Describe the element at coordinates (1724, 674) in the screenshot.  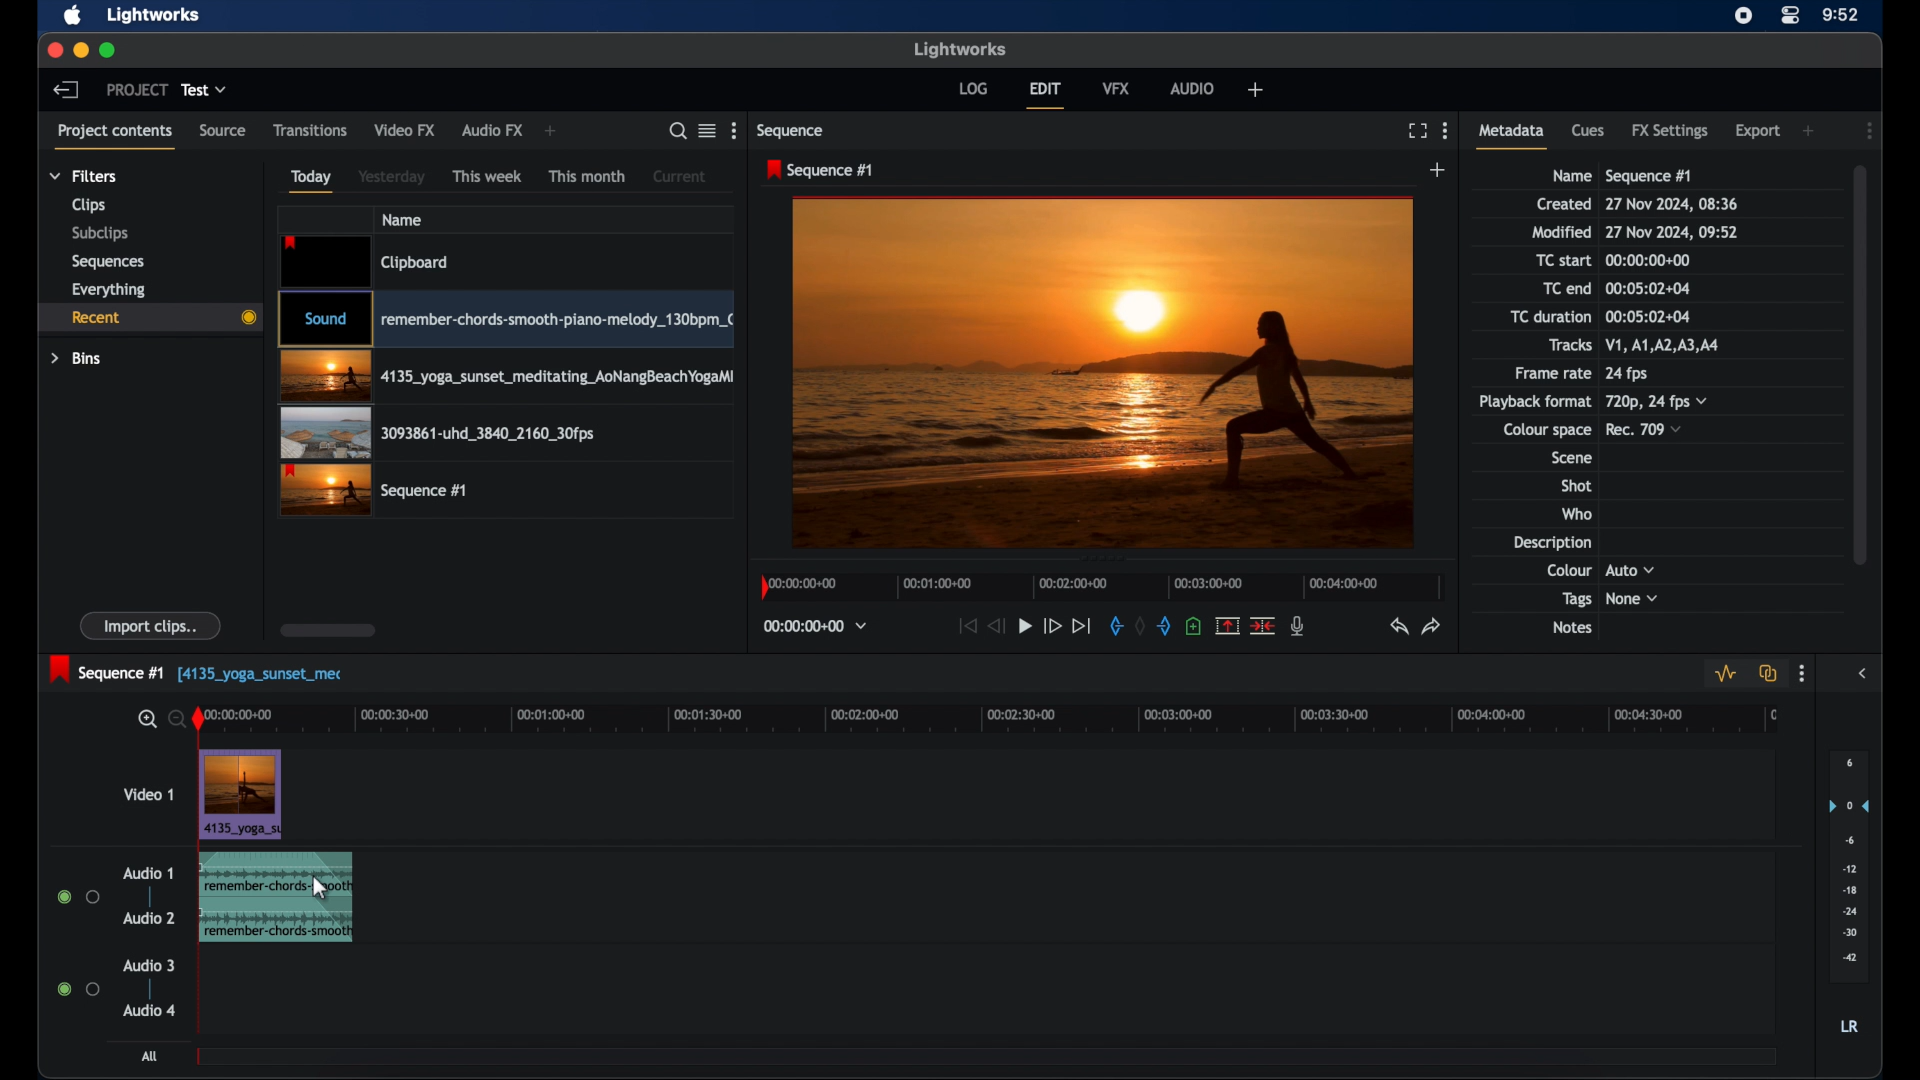
I see `toggle audio levels editing` at that location.